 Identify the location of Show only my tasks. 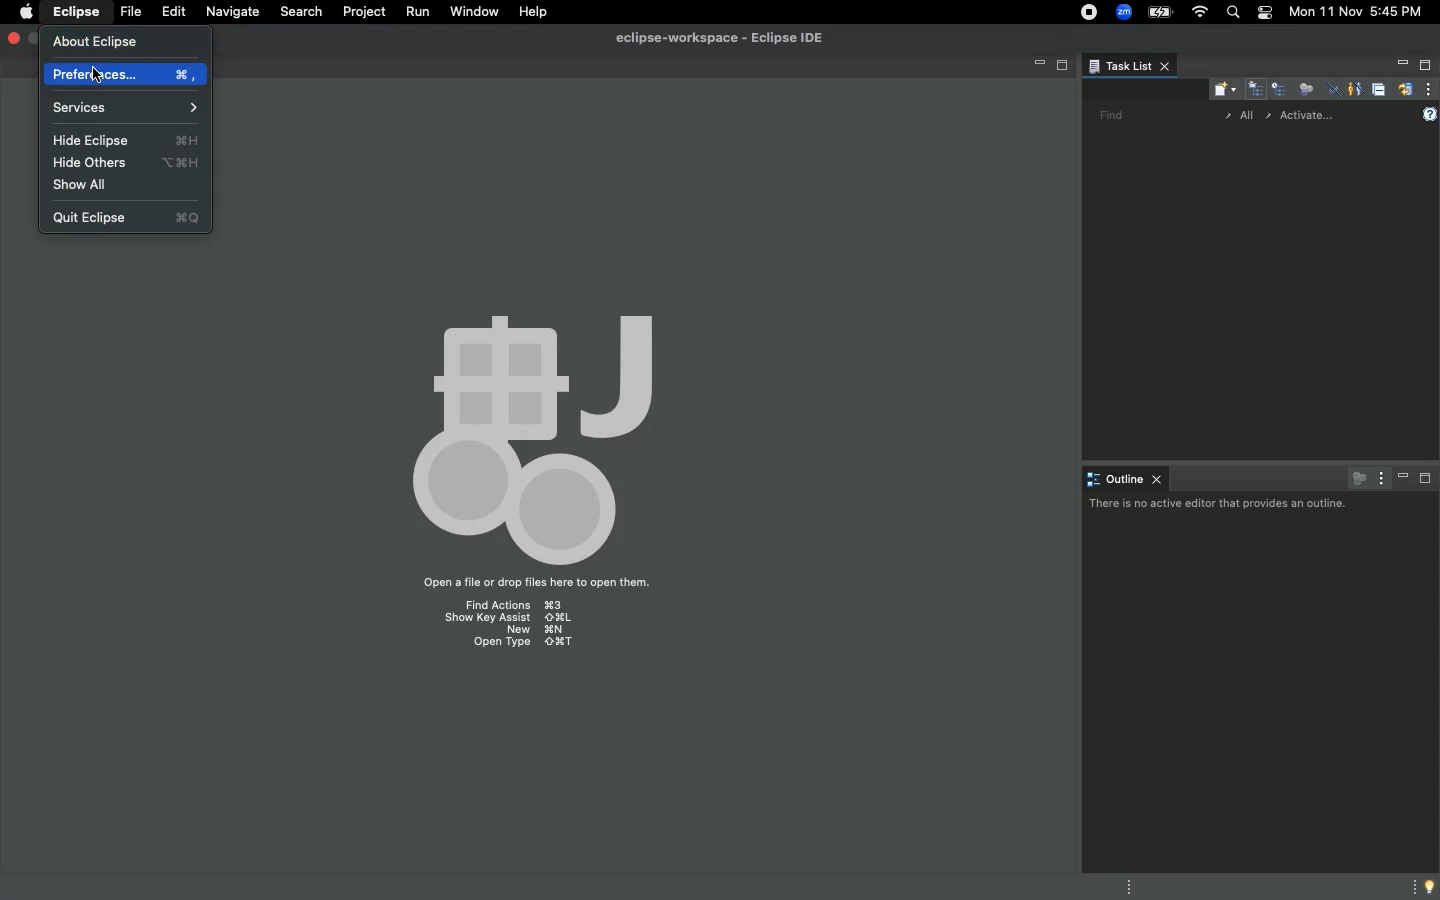
(1355, 89).